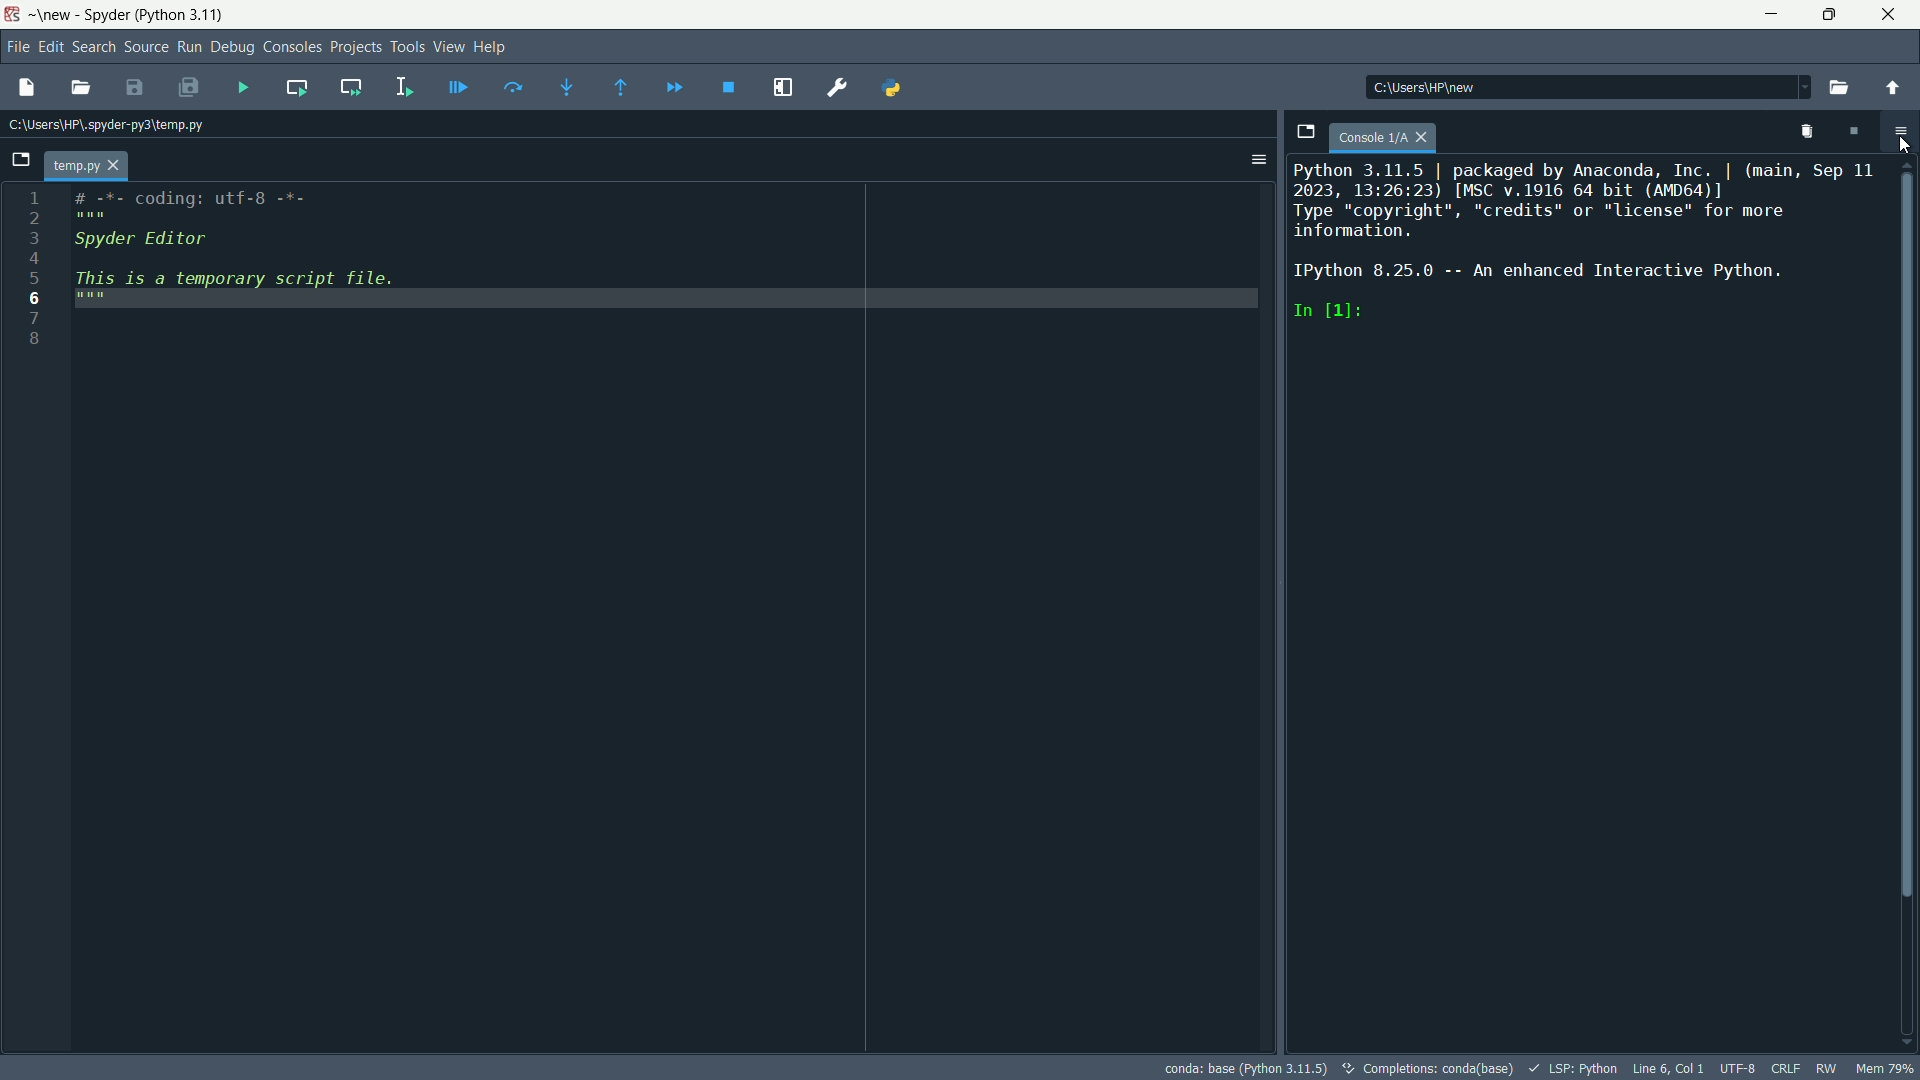 This screenshot has height=1080, width=1920. I want to click on file menu, so click(19, 46).